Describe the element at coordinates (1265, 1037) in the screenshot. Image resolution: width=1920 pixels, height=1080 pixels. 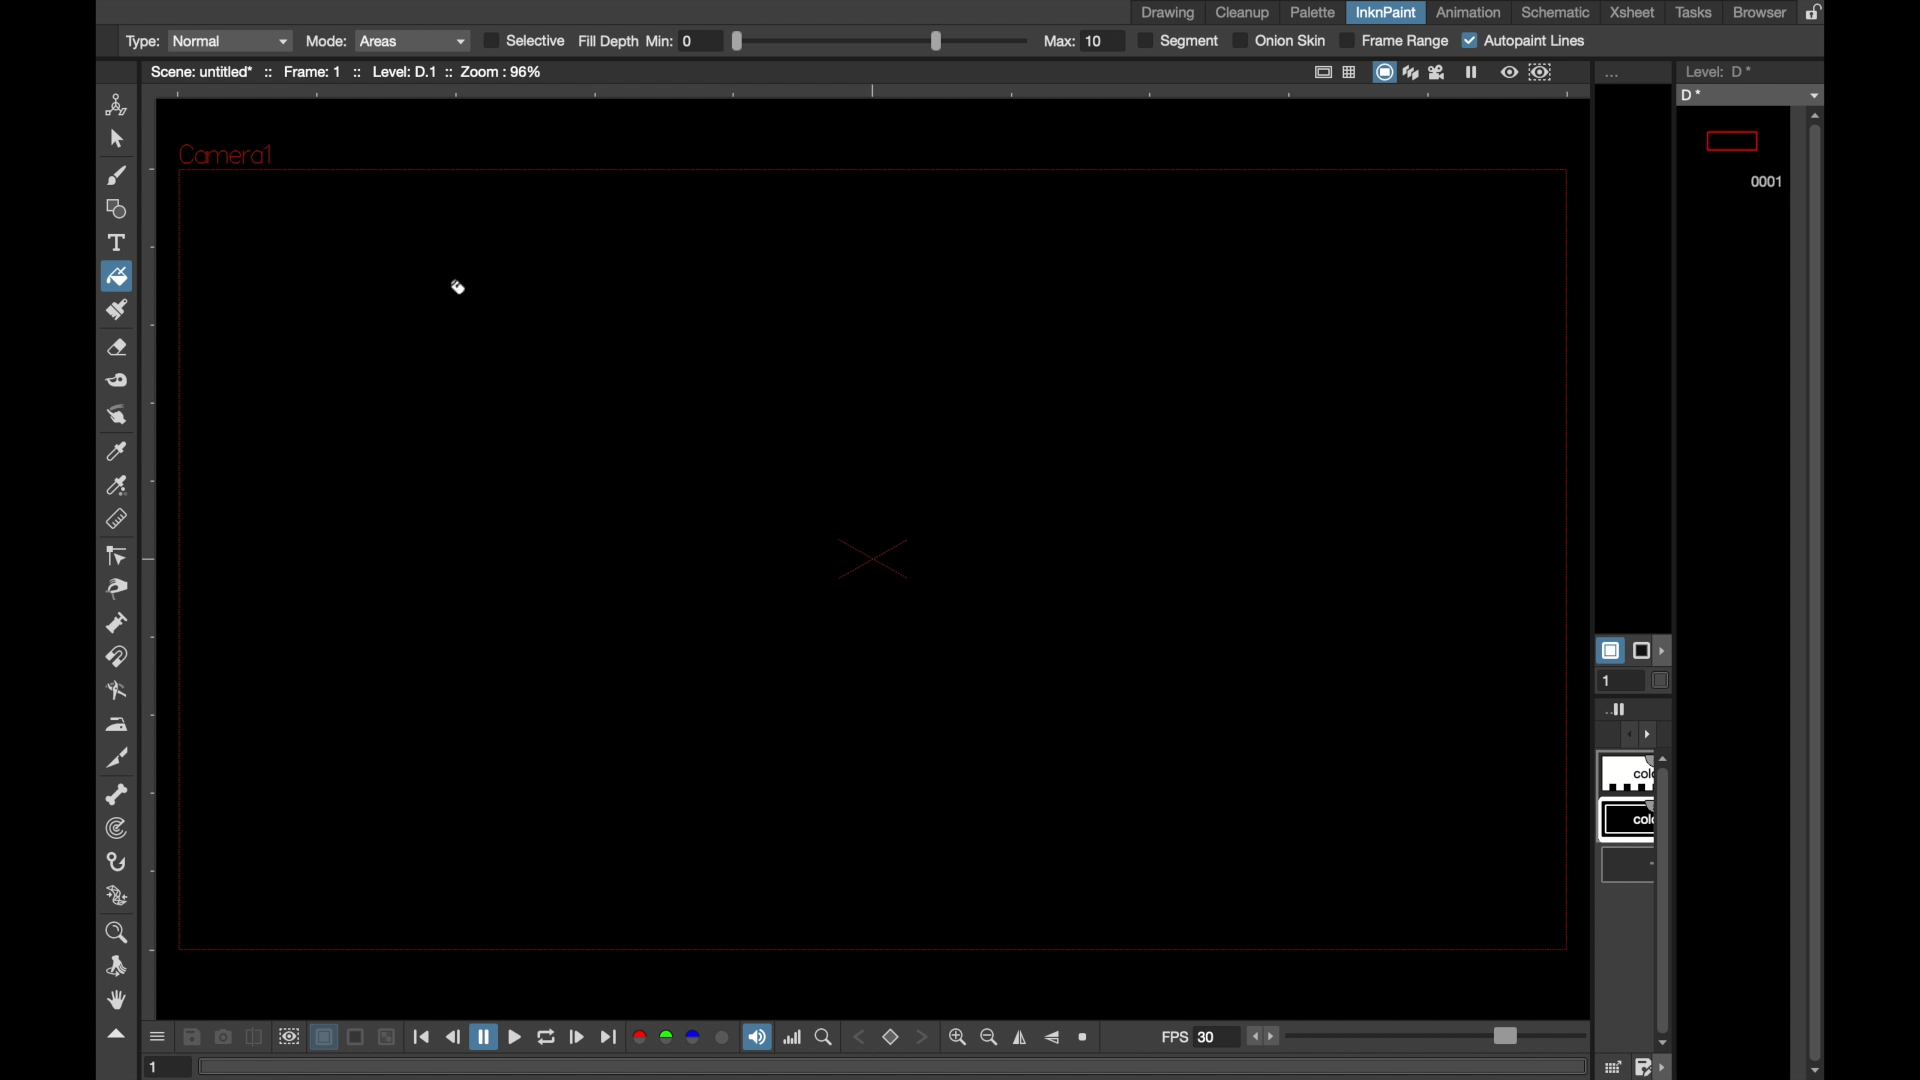
I see `stepper buttons` at that location.